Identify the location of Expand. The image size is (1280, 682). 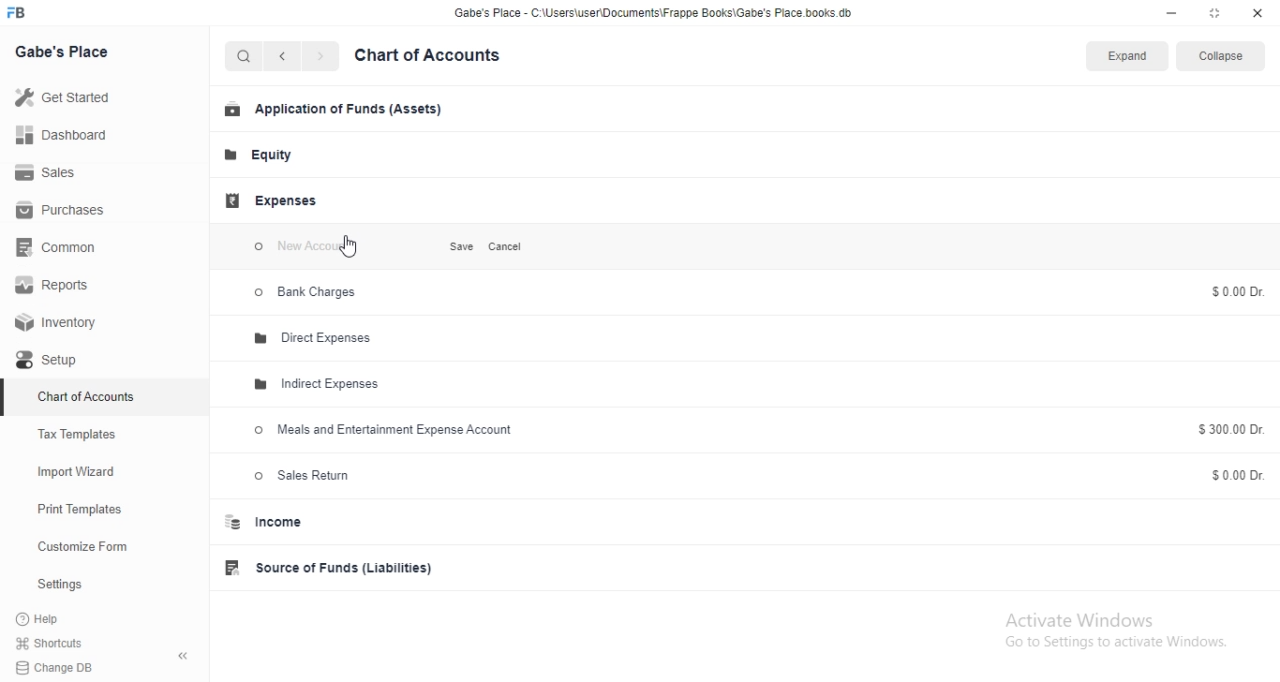
(1126, 58).